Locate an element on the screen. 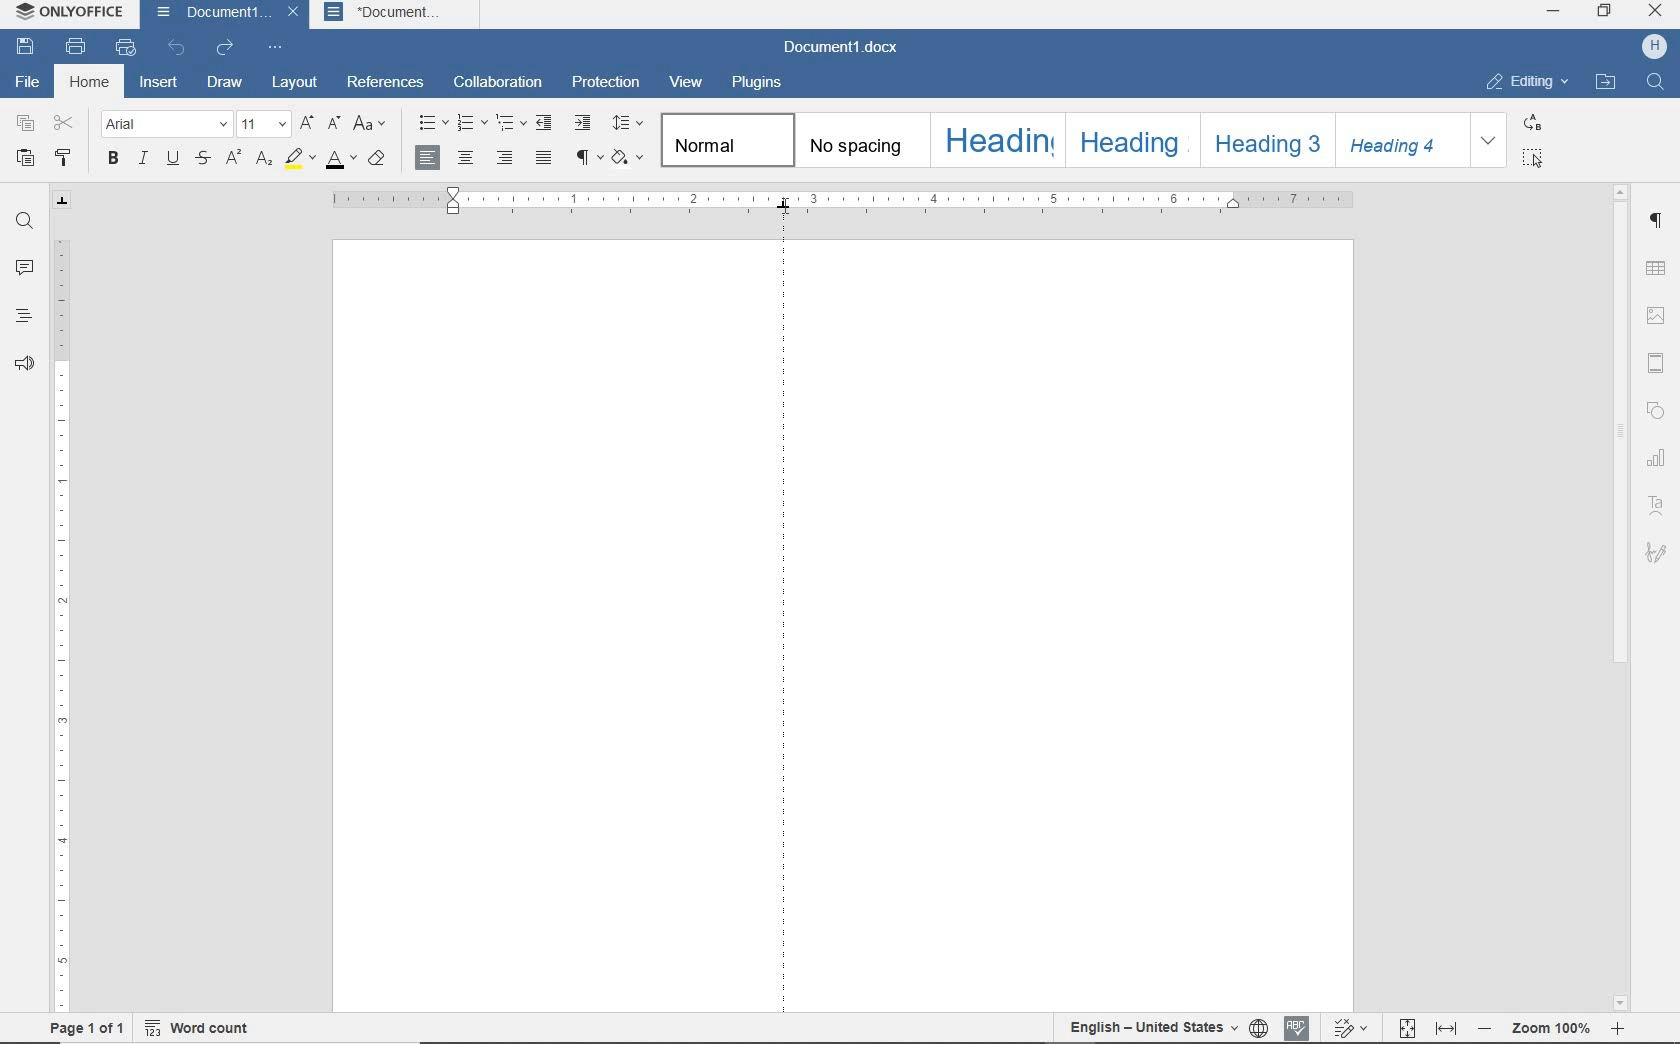 Image resolution: width=1680 pixels, height=1044 pixels. FEEDBACK & SUPPORT is located at coordinates (24, 365).